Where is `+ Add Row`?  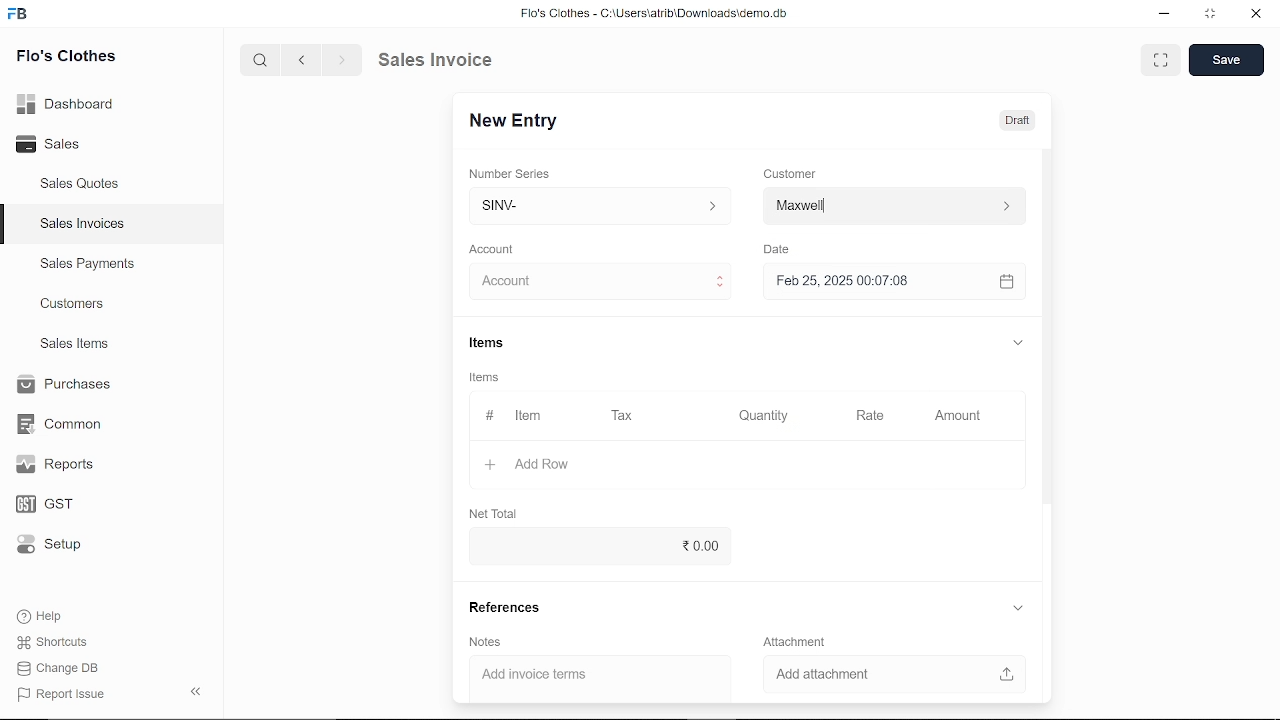 + Add Row is located at coordinates (532, 464).